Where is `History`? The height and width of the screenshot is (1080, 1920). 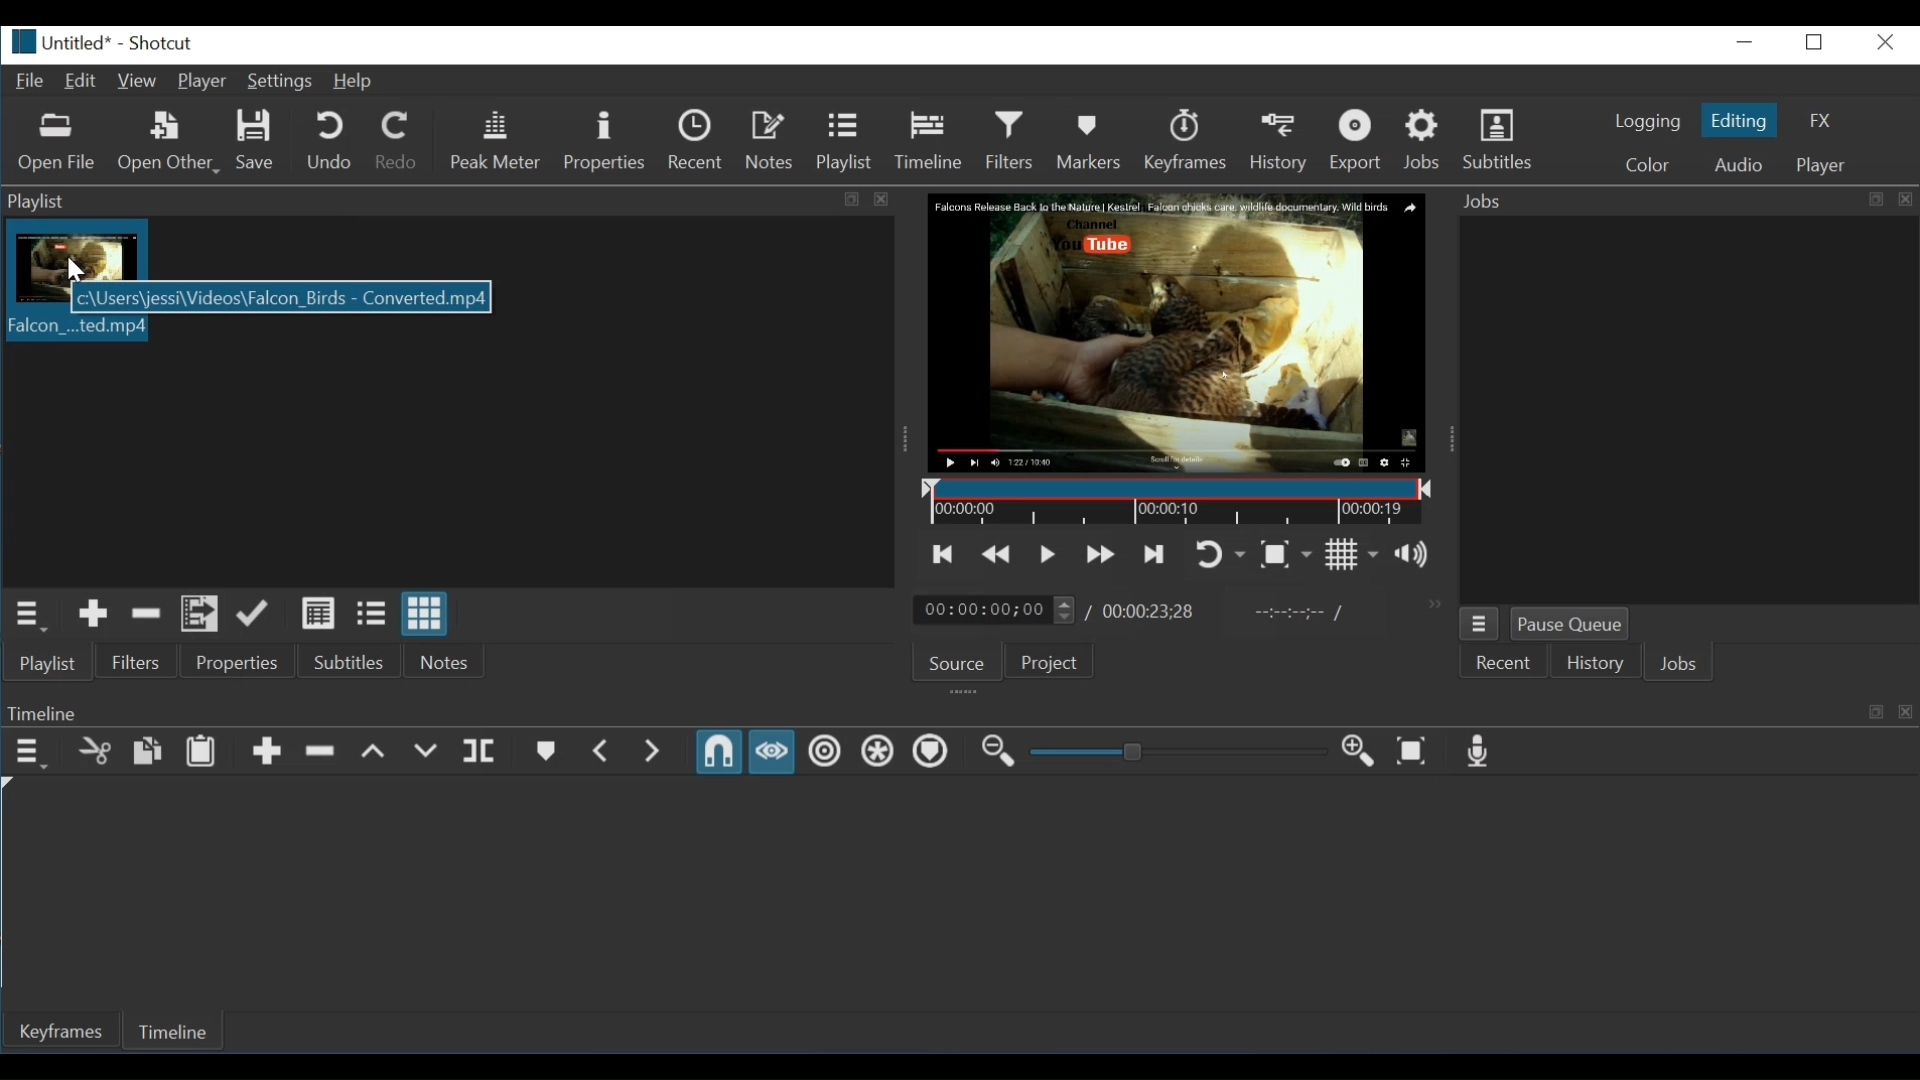 History is located at coordinates (1283, 140).